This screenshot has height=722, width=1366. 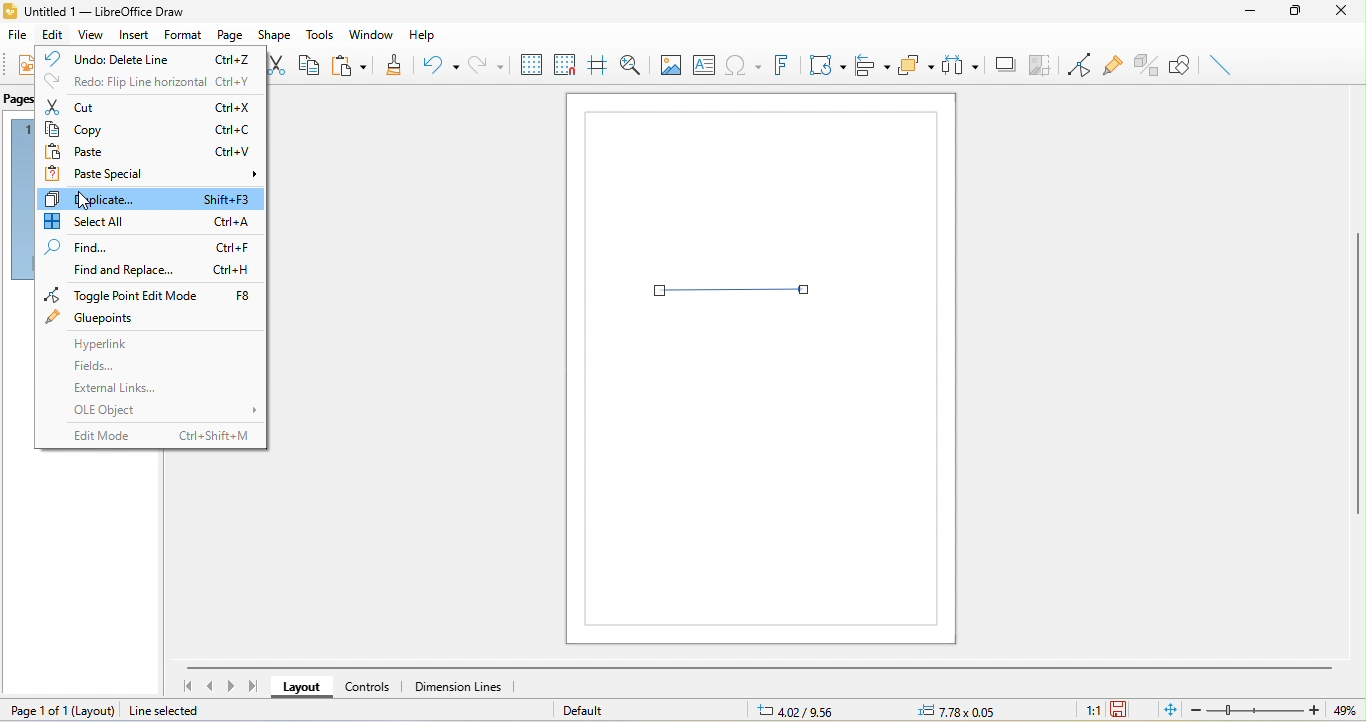 What do you see at coordinates (1165, 711) in the screenshot?
I see `fit to the current window` at bounding box center [1165, 711].